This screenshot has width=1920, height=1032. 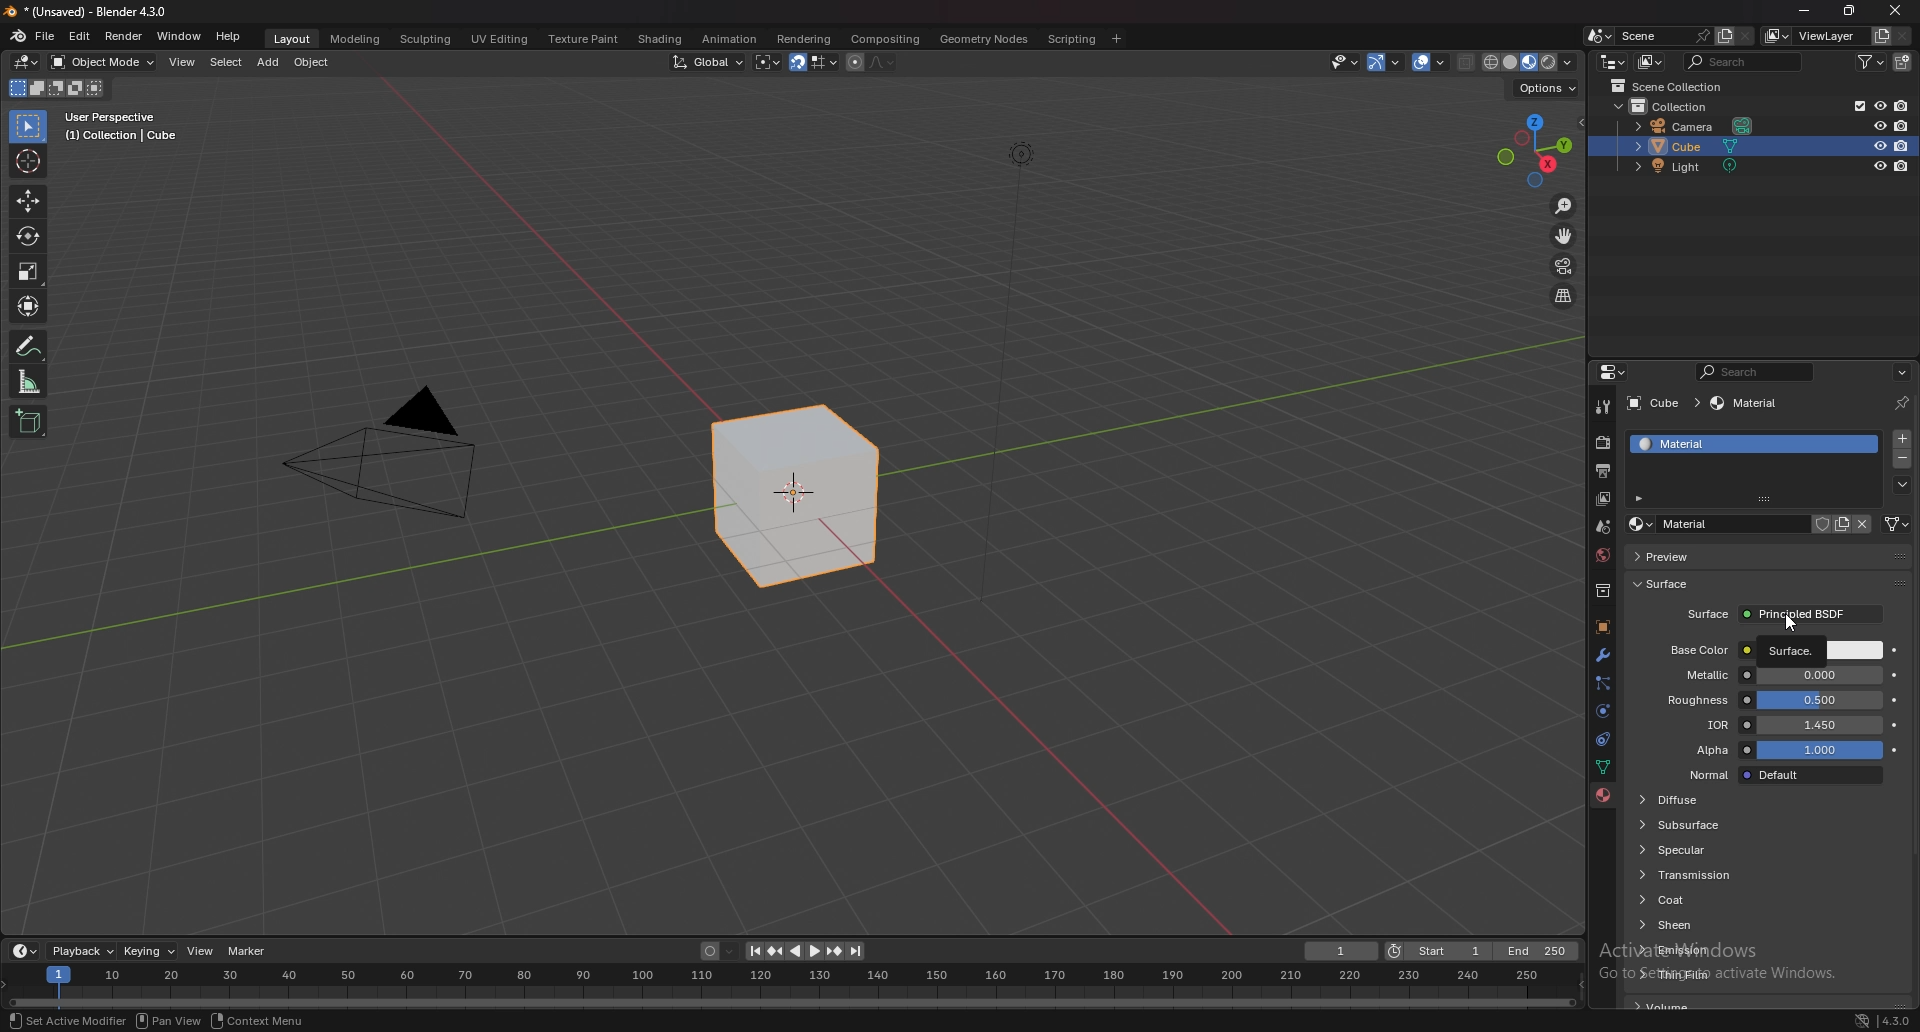 I want to click on surface, so click(x=1786, y=615).